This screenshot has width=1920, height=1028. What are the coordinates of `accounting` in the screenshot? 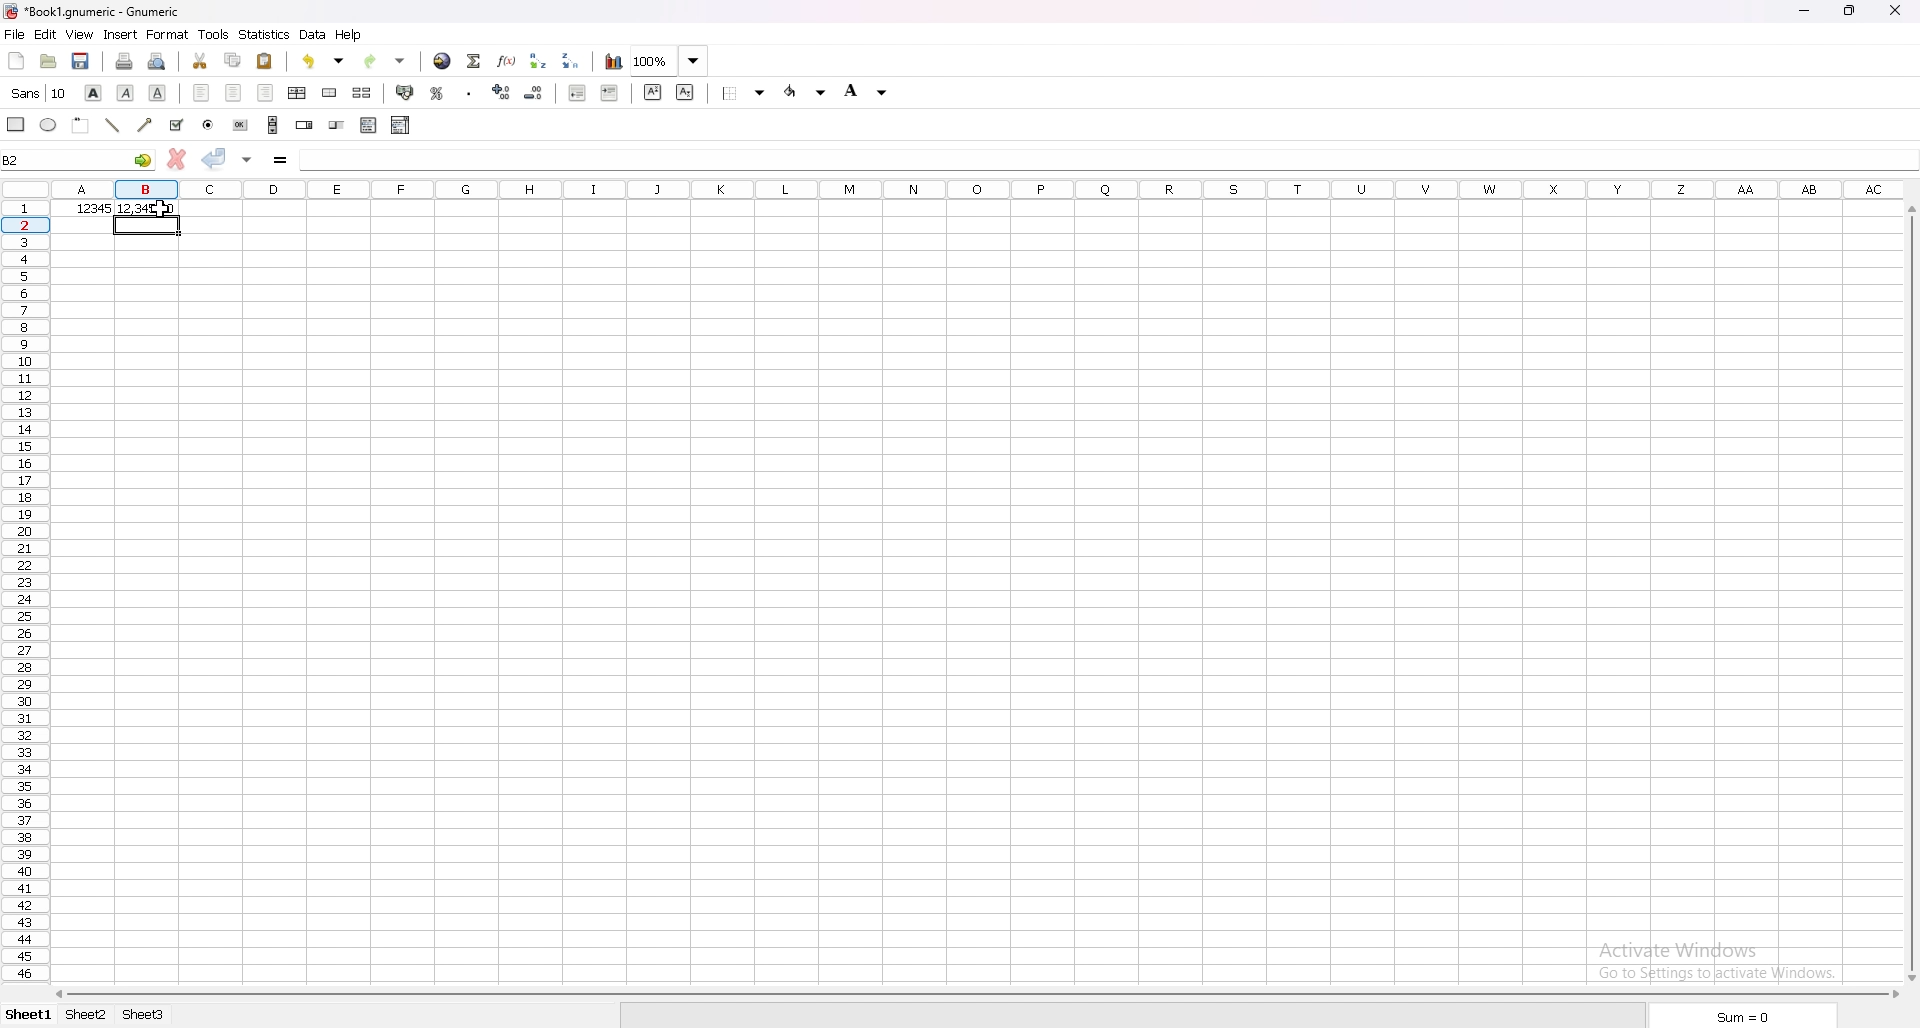 It's located at (405, 93).